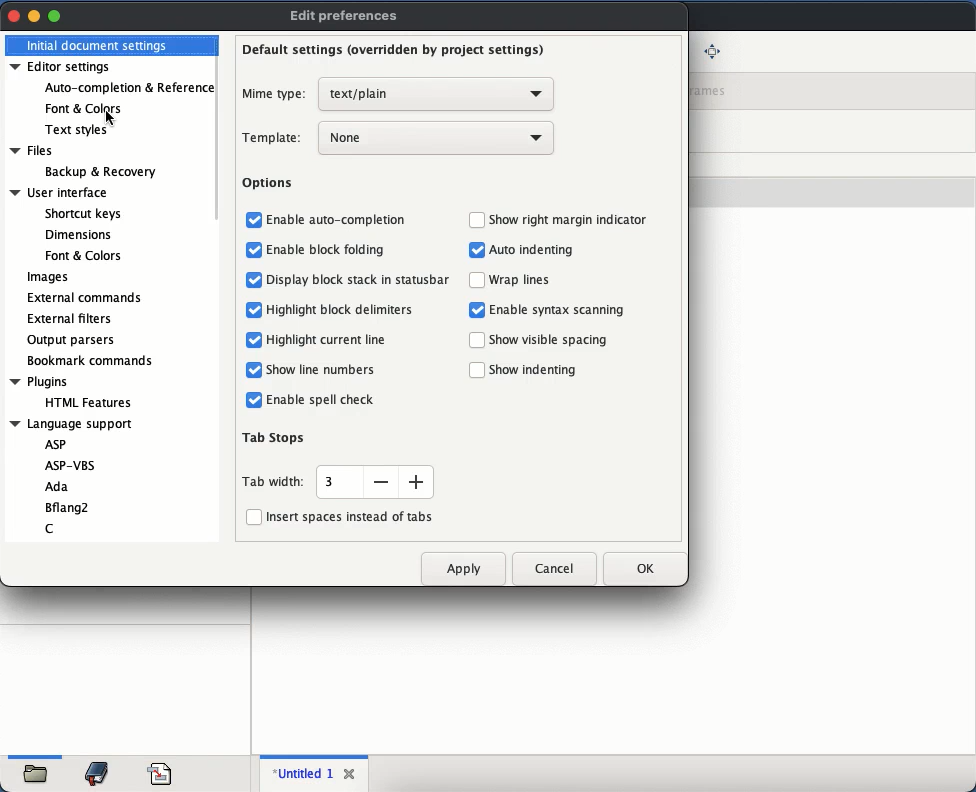  I want to click on external filters, so click(72, 320).